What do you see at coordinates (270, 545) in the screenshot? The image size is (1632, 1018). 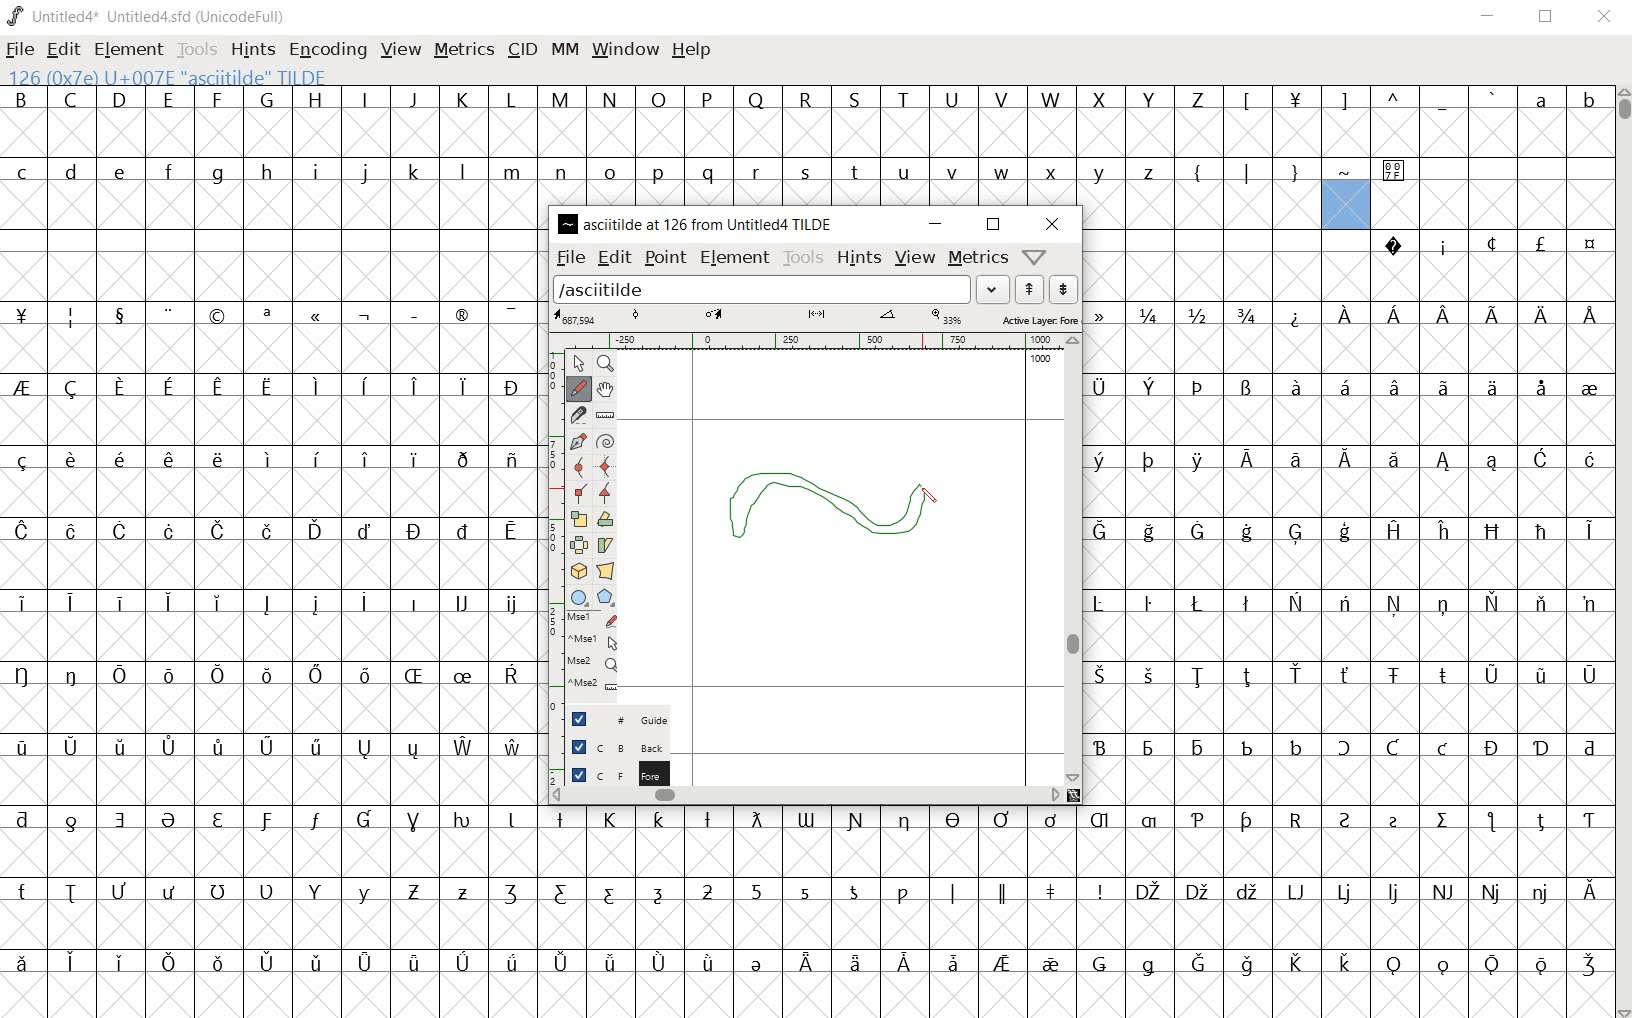 I see `glyph characters` at bounding box center [270, 545].